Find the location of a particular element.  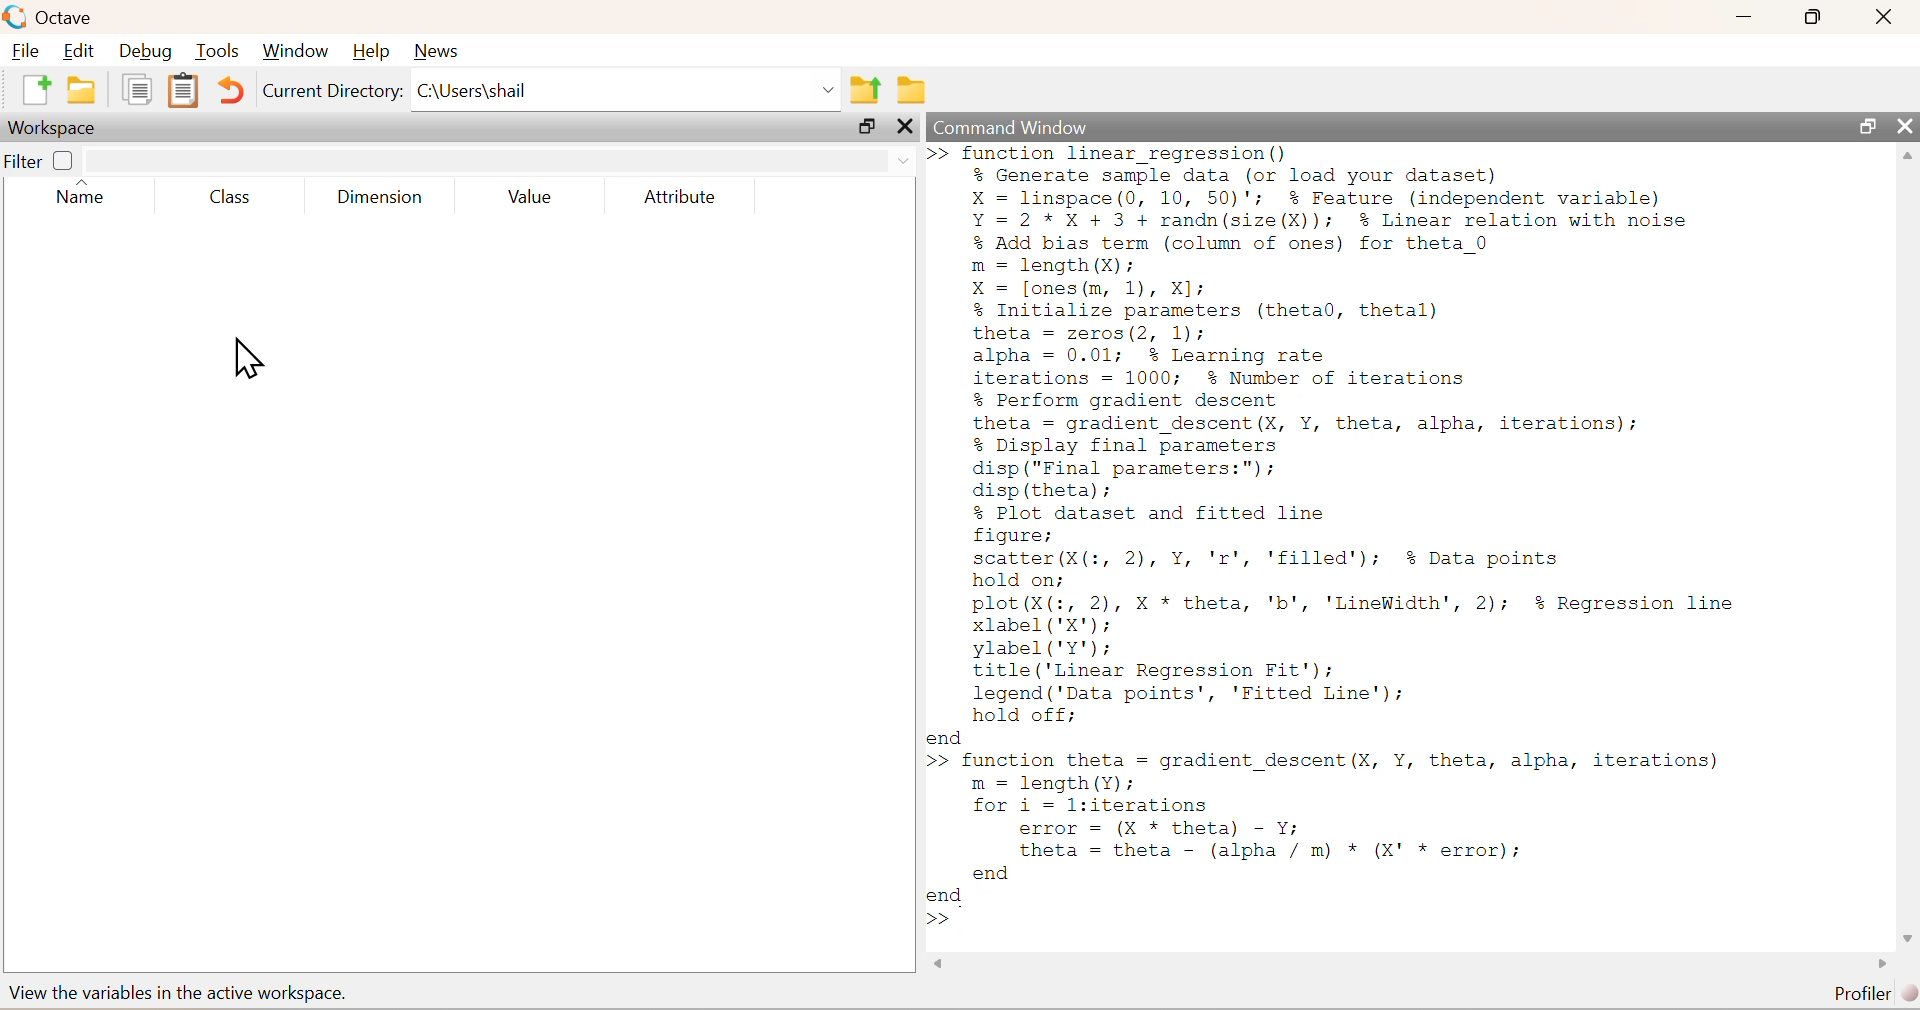

parent directory is located at coordinates (866, 89).